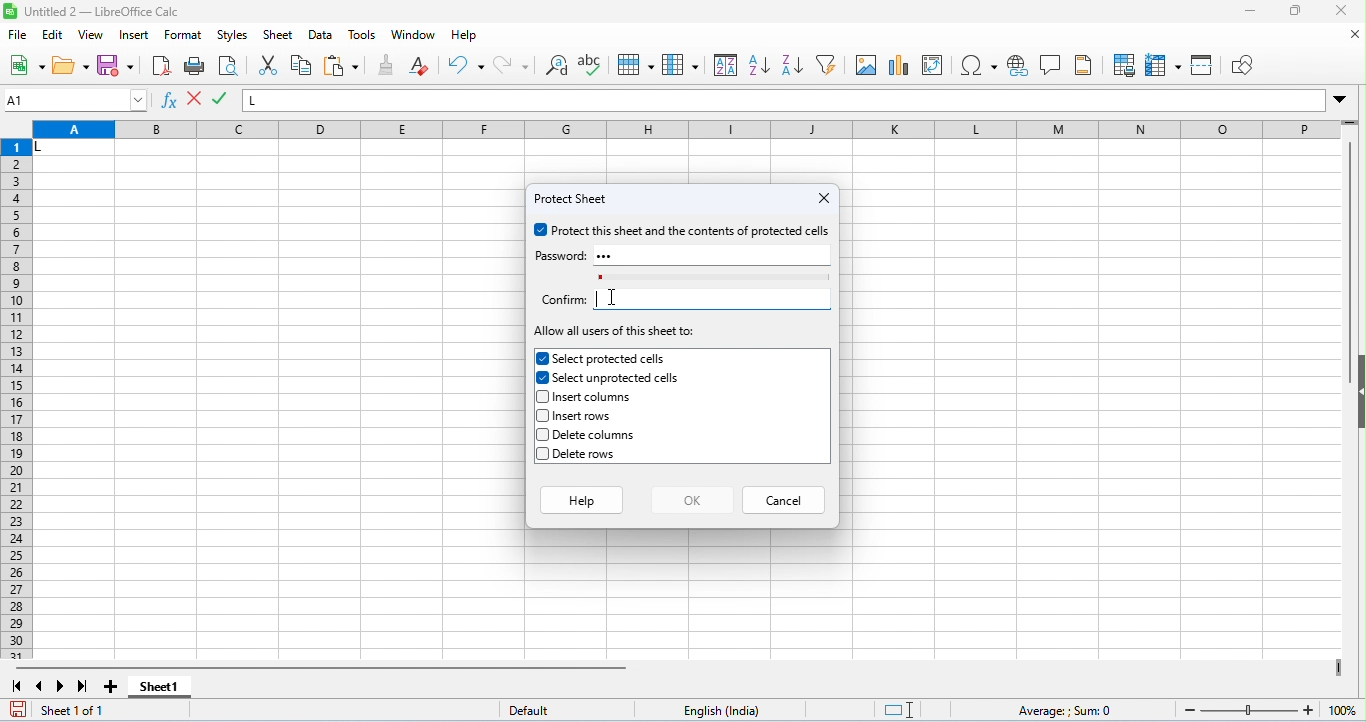 Image resolution: width=1366 pixels, height=722 pixels. Describe the element at coordinates (278, 35) in the screenshot. I see `sheet` at that location.